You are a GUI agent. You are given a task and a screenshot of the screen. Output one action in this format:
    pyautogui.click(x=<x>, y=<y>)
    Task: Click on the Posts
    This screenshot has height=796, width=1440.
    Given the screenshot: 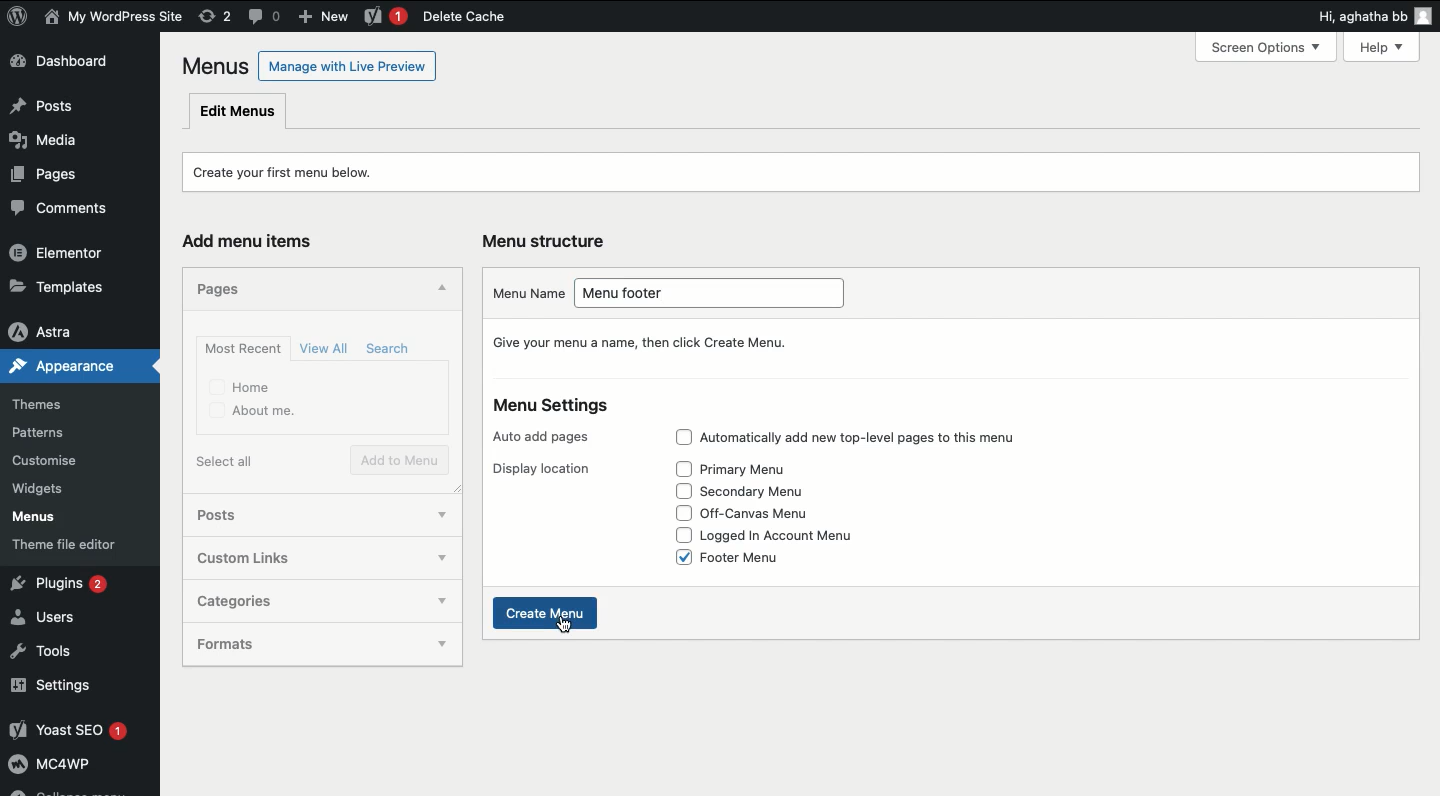 What is the action you would take?
    pyautogui.click(x=74, y=107)
    